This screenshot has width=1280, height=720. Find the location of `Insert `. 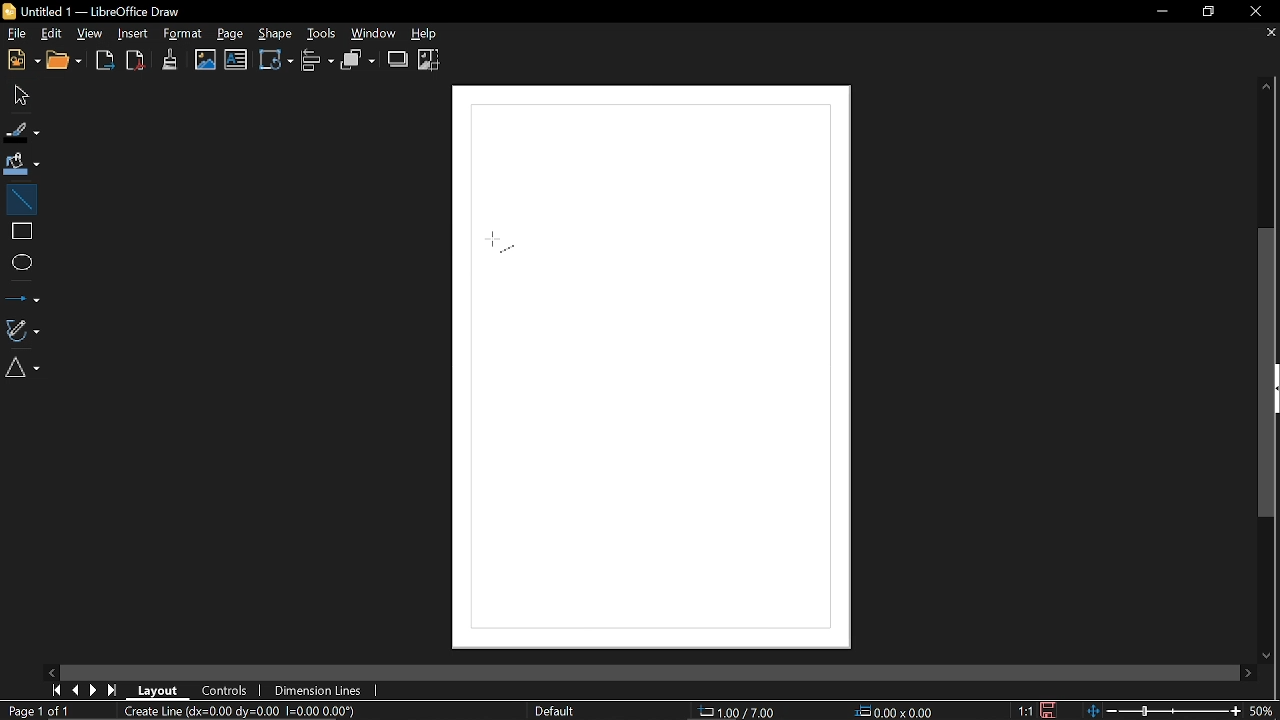

Insert  is located at coordinates (130, 34).